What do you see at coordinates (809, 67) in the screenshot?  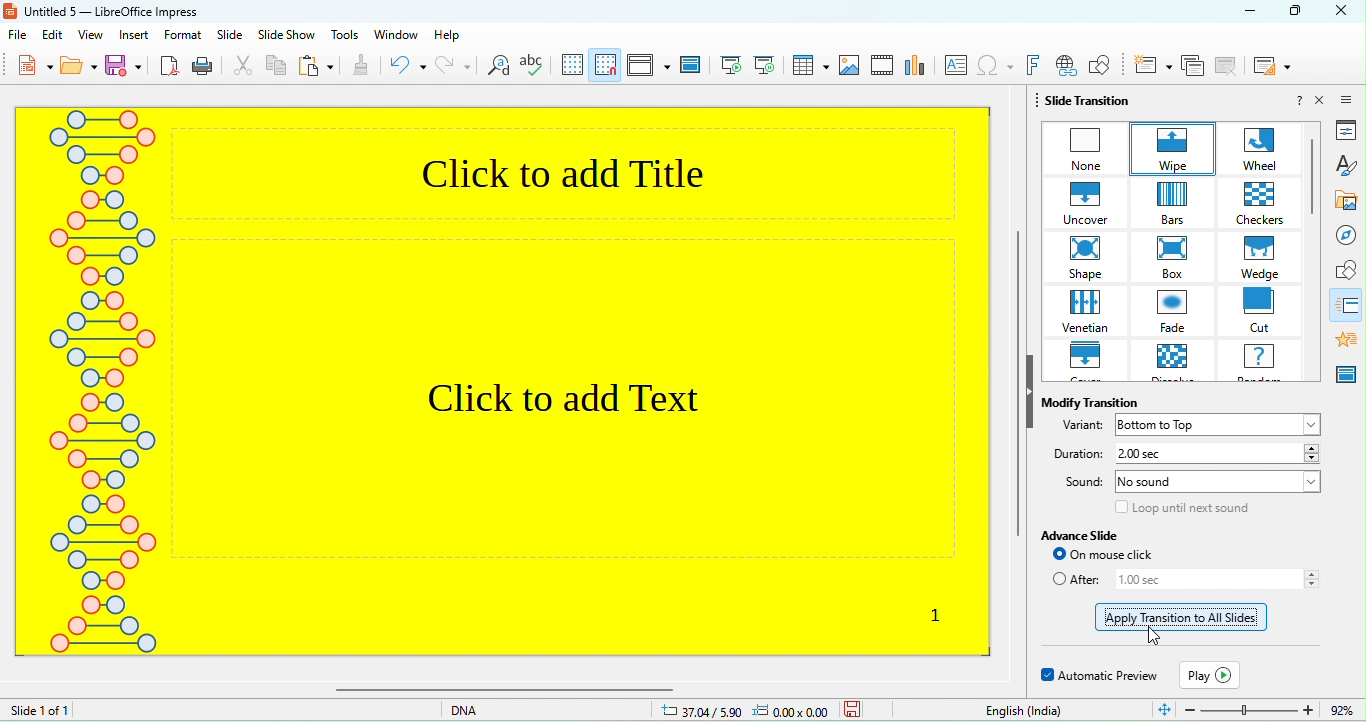 I see `table` at bounding box center [809, 67].